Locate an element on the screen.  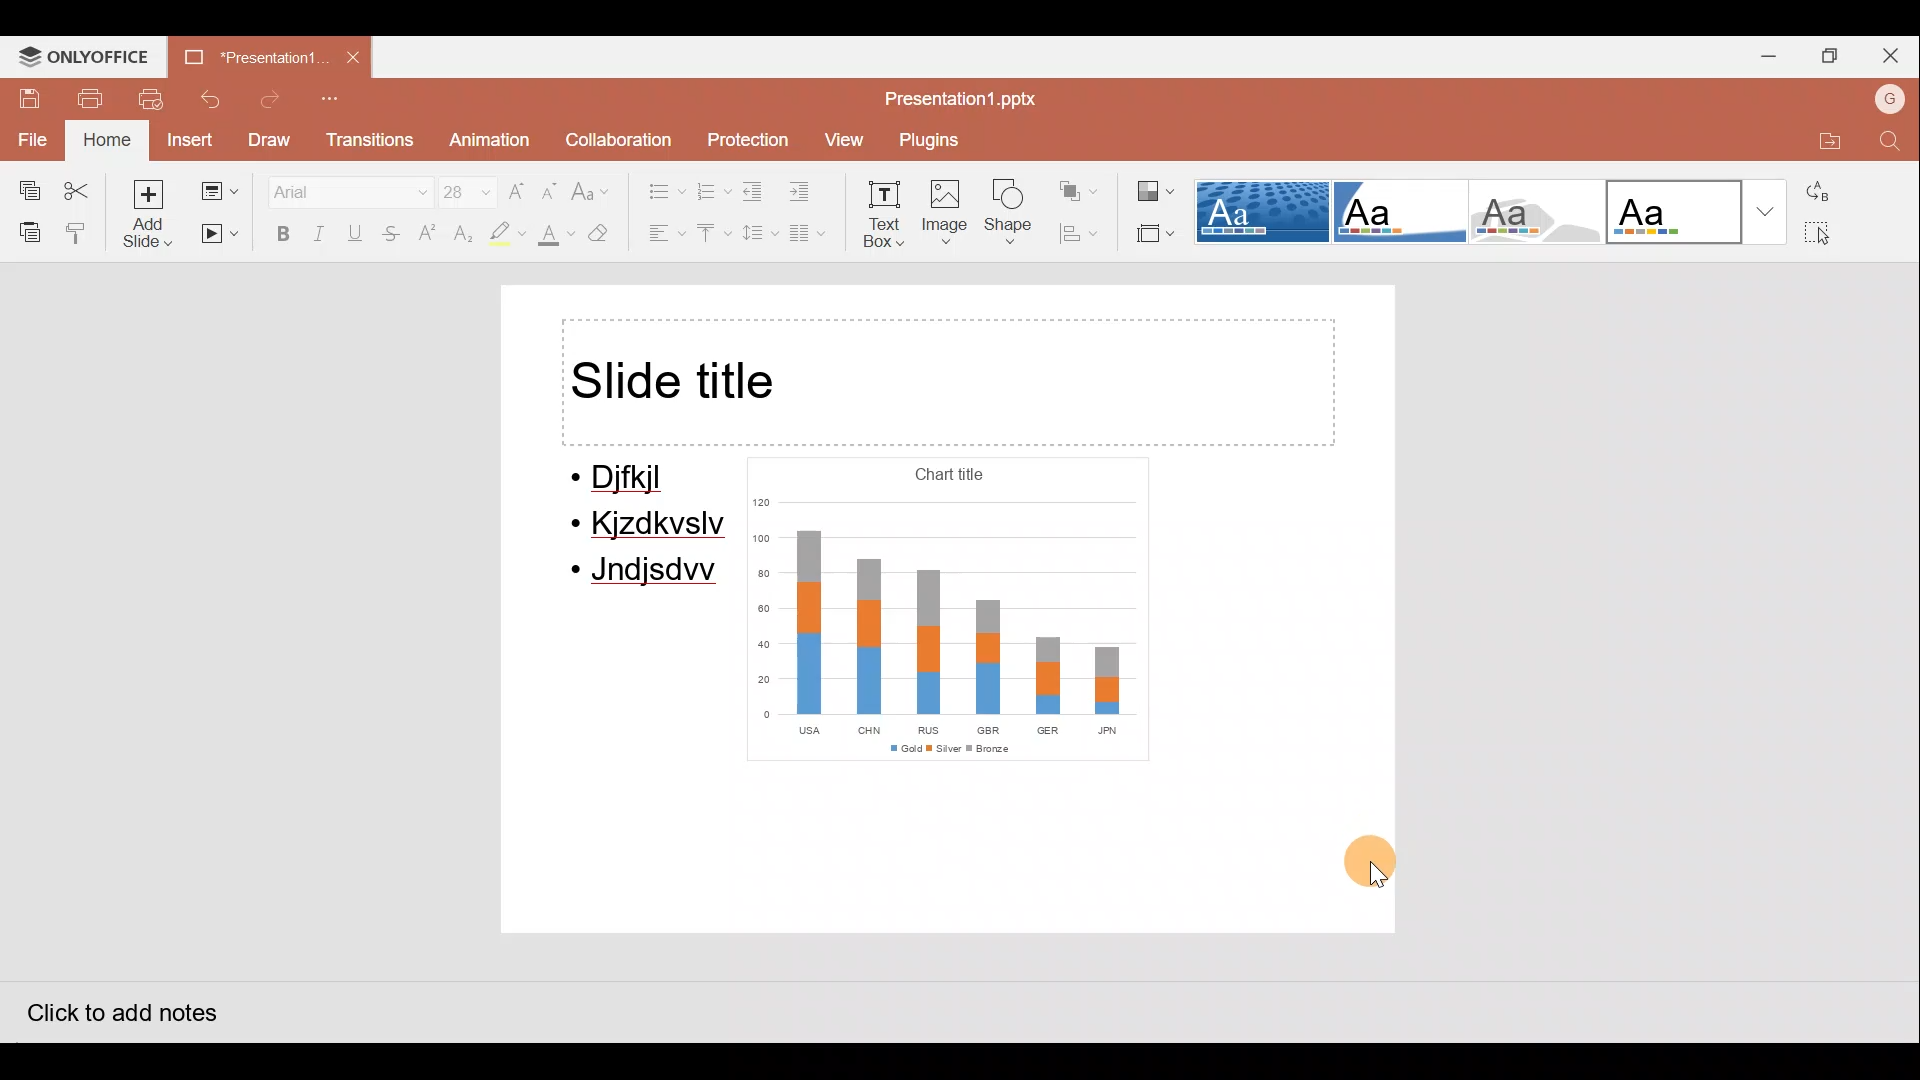
Bold is located at coordinates (277, 232).